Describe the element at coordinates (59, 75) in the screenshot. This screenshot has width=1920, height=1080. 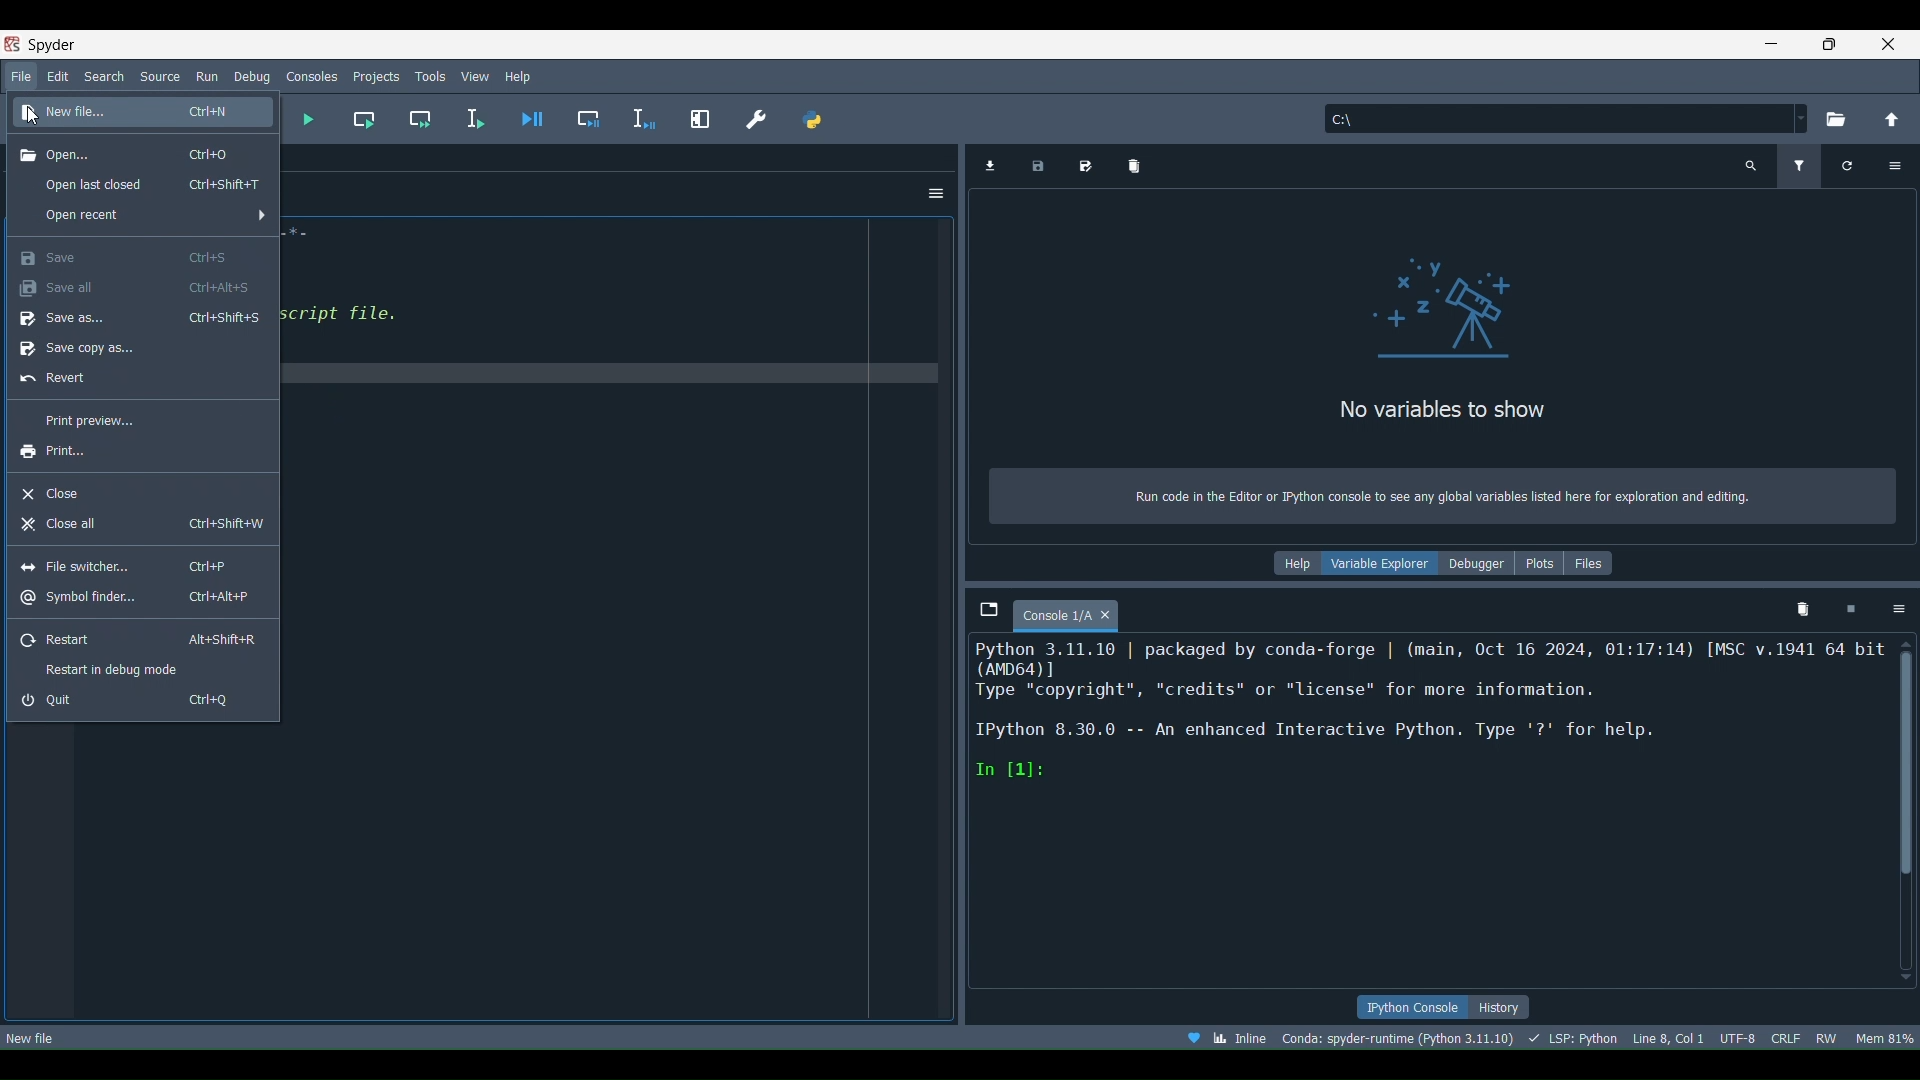
I see `Edit` at that location.